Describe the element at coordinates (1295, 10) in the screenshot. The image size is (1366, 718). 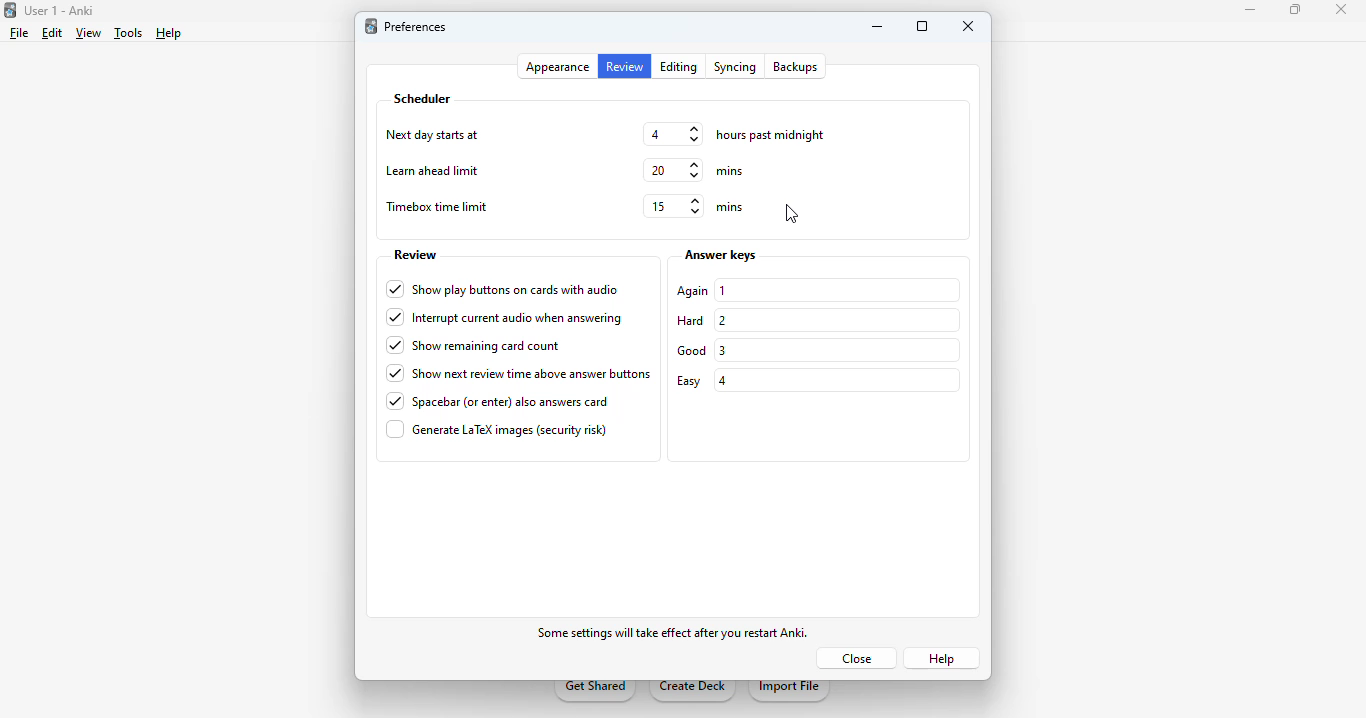
I see `maximize` at that location.